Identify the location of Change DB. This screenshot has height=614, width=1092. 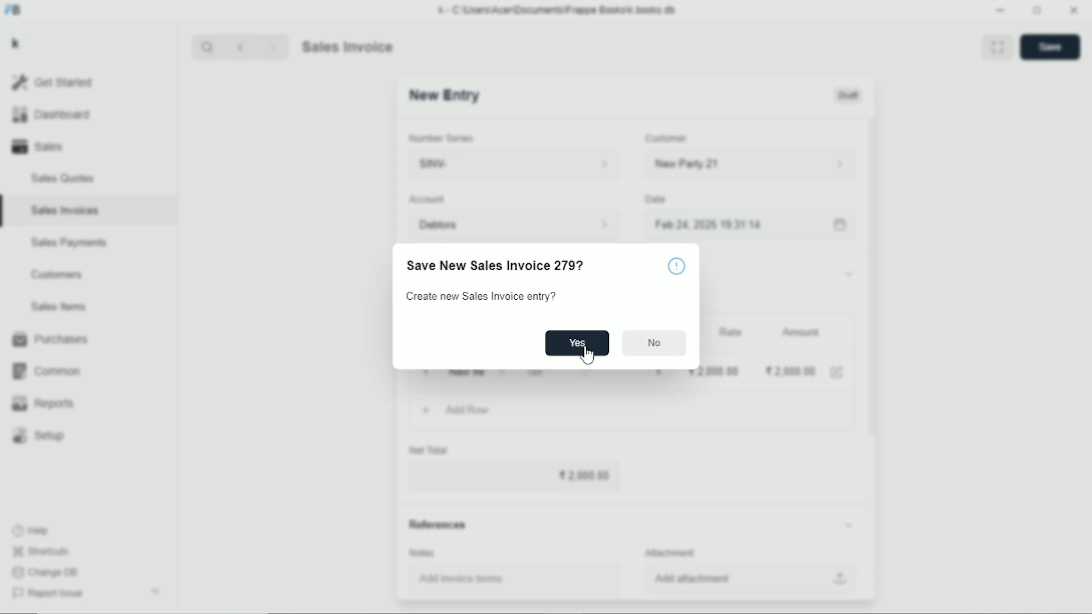
(45, 573).